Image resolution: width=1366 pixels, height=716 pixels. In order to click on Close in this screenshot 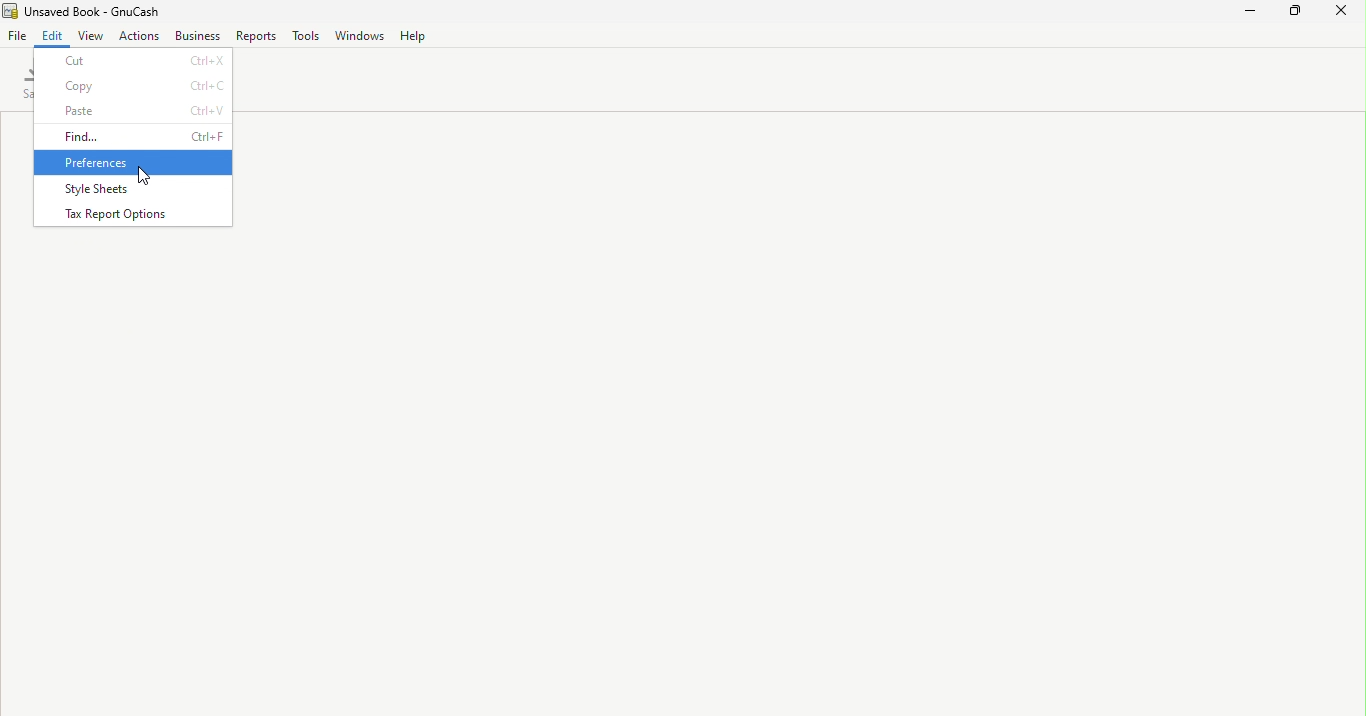, I will do `click(1342, 14)`.